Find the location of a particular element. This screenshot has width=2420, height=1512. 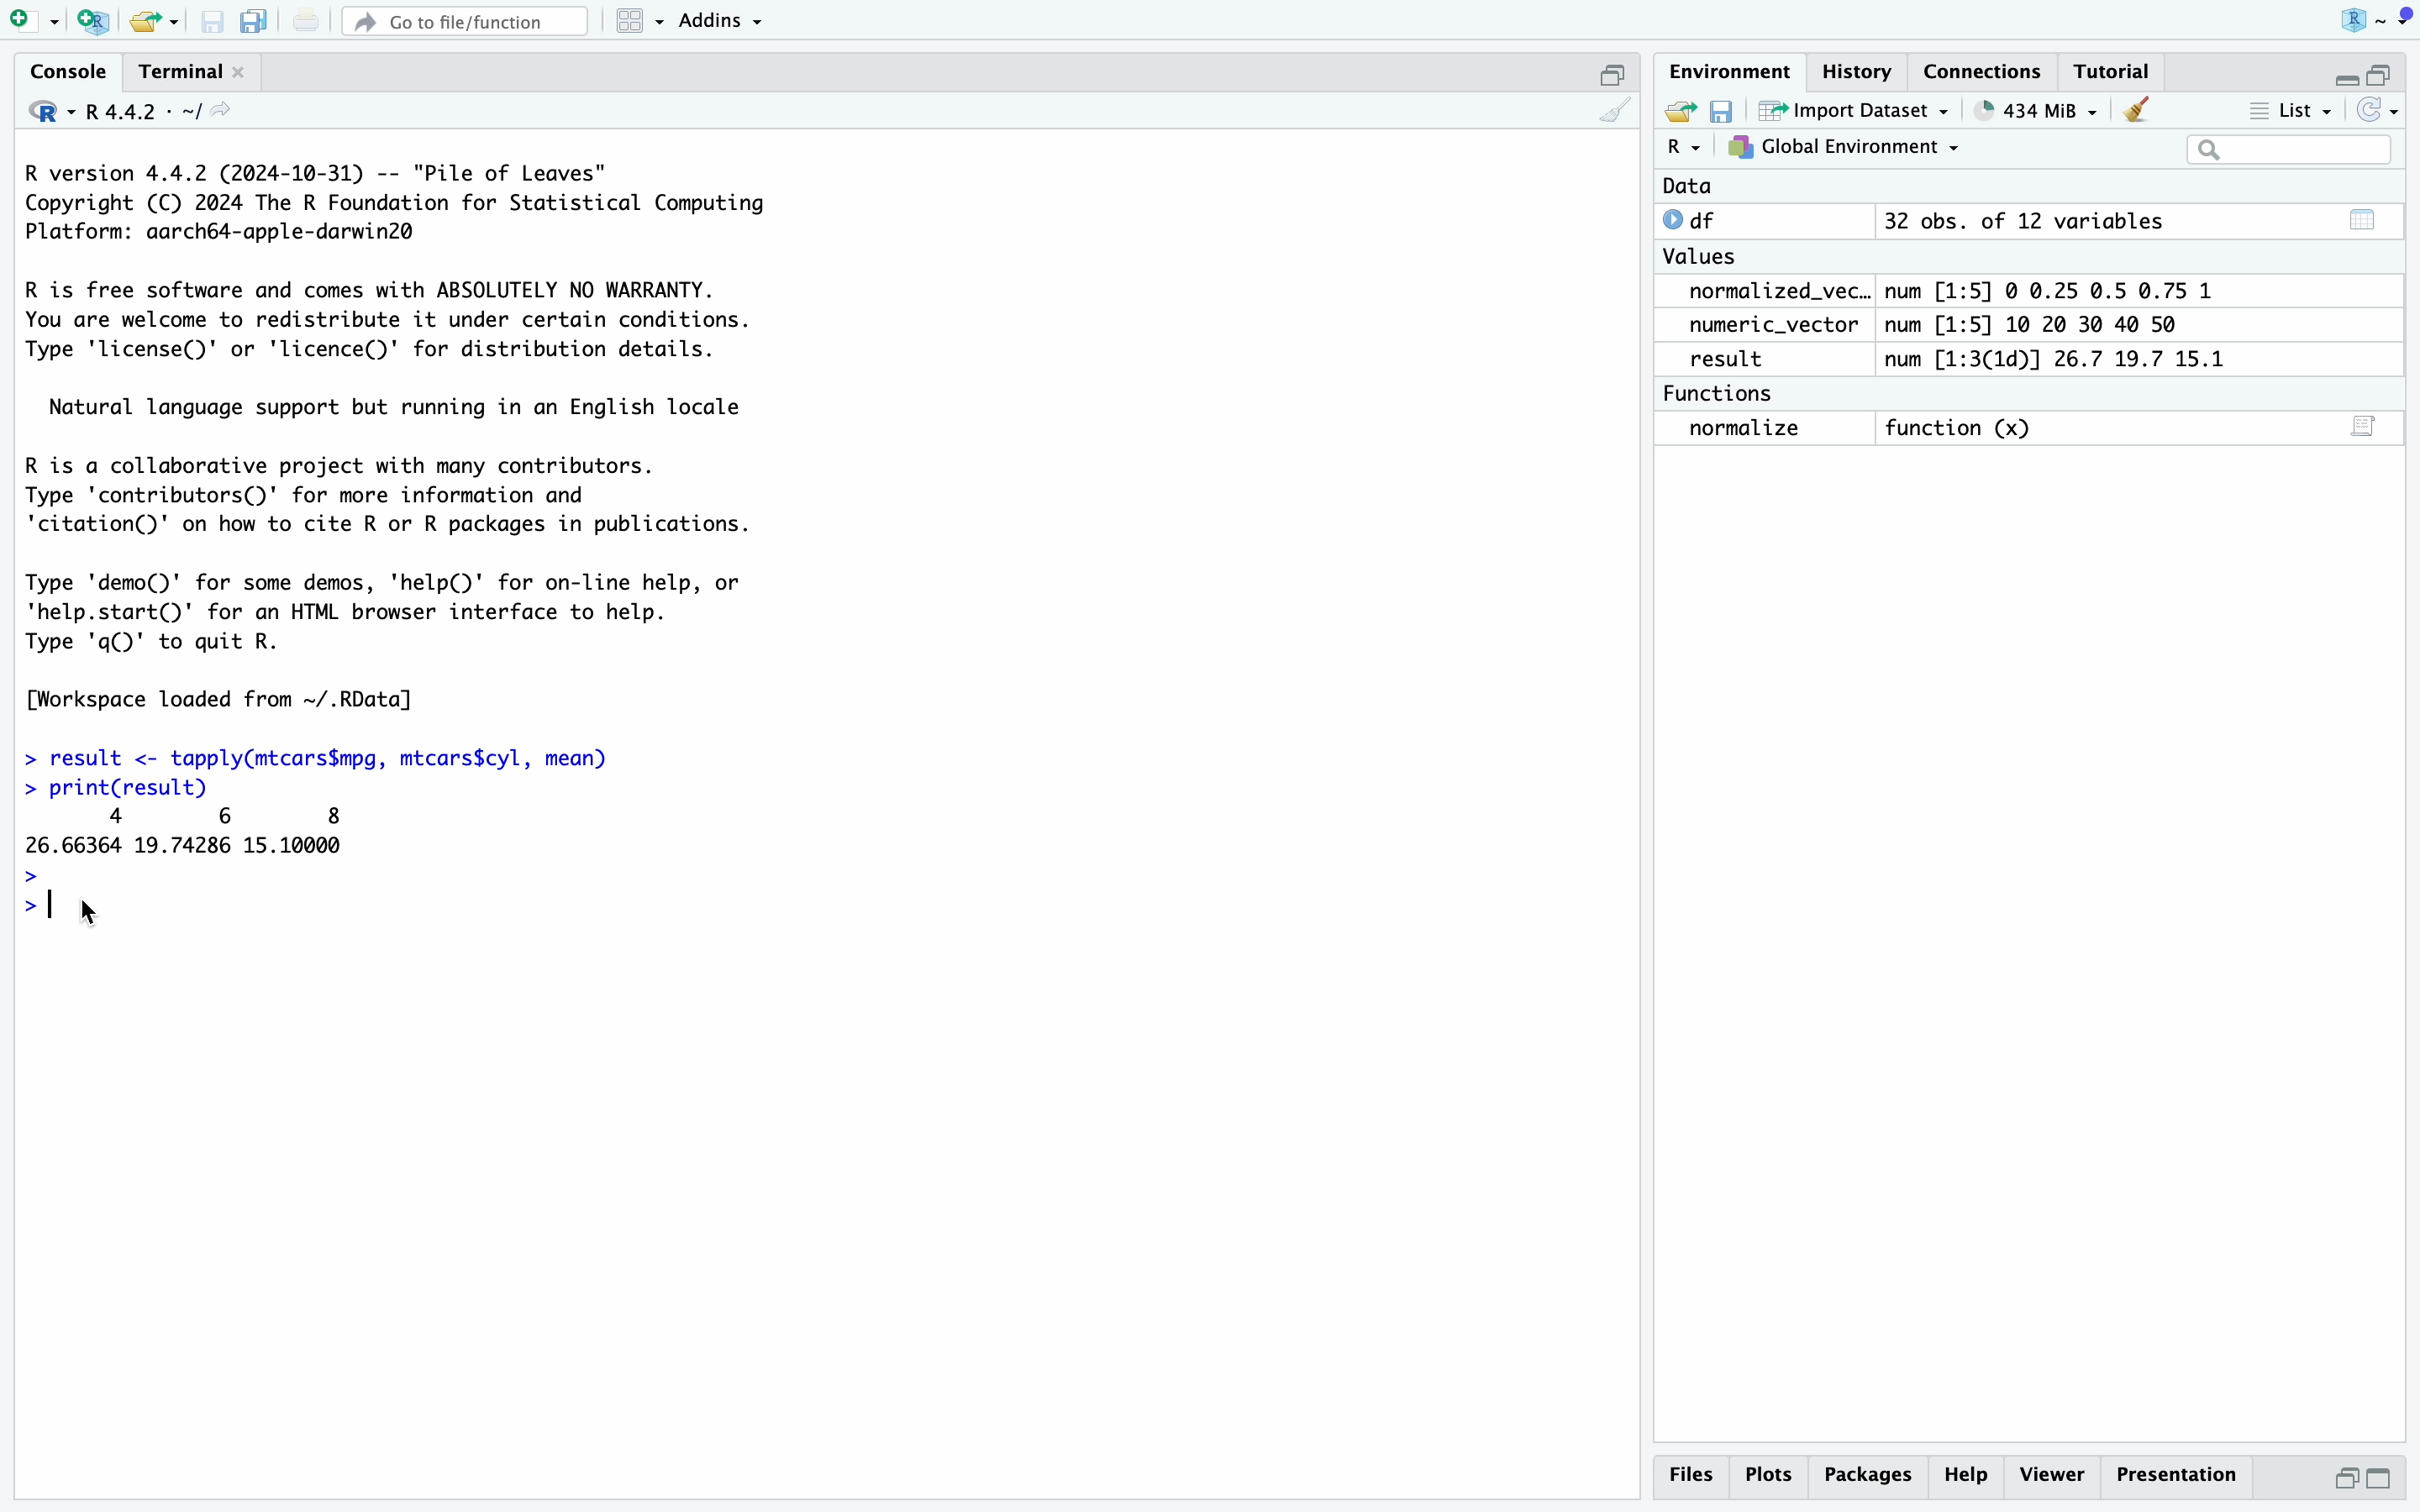

Workspace panes is located at coordinates (639, 21).